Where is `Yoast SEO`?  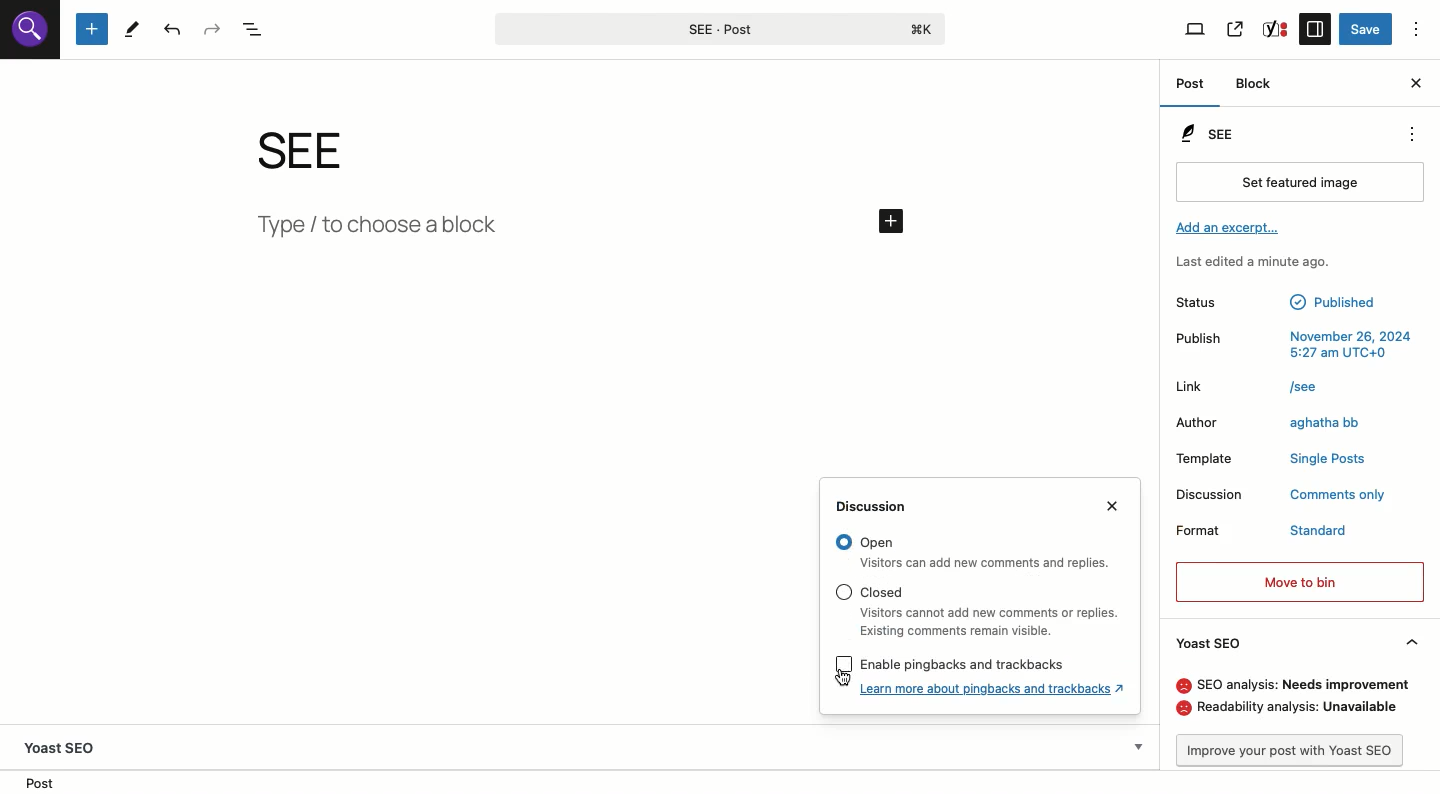
Yoast SEO is located at coordinates (67, 743).